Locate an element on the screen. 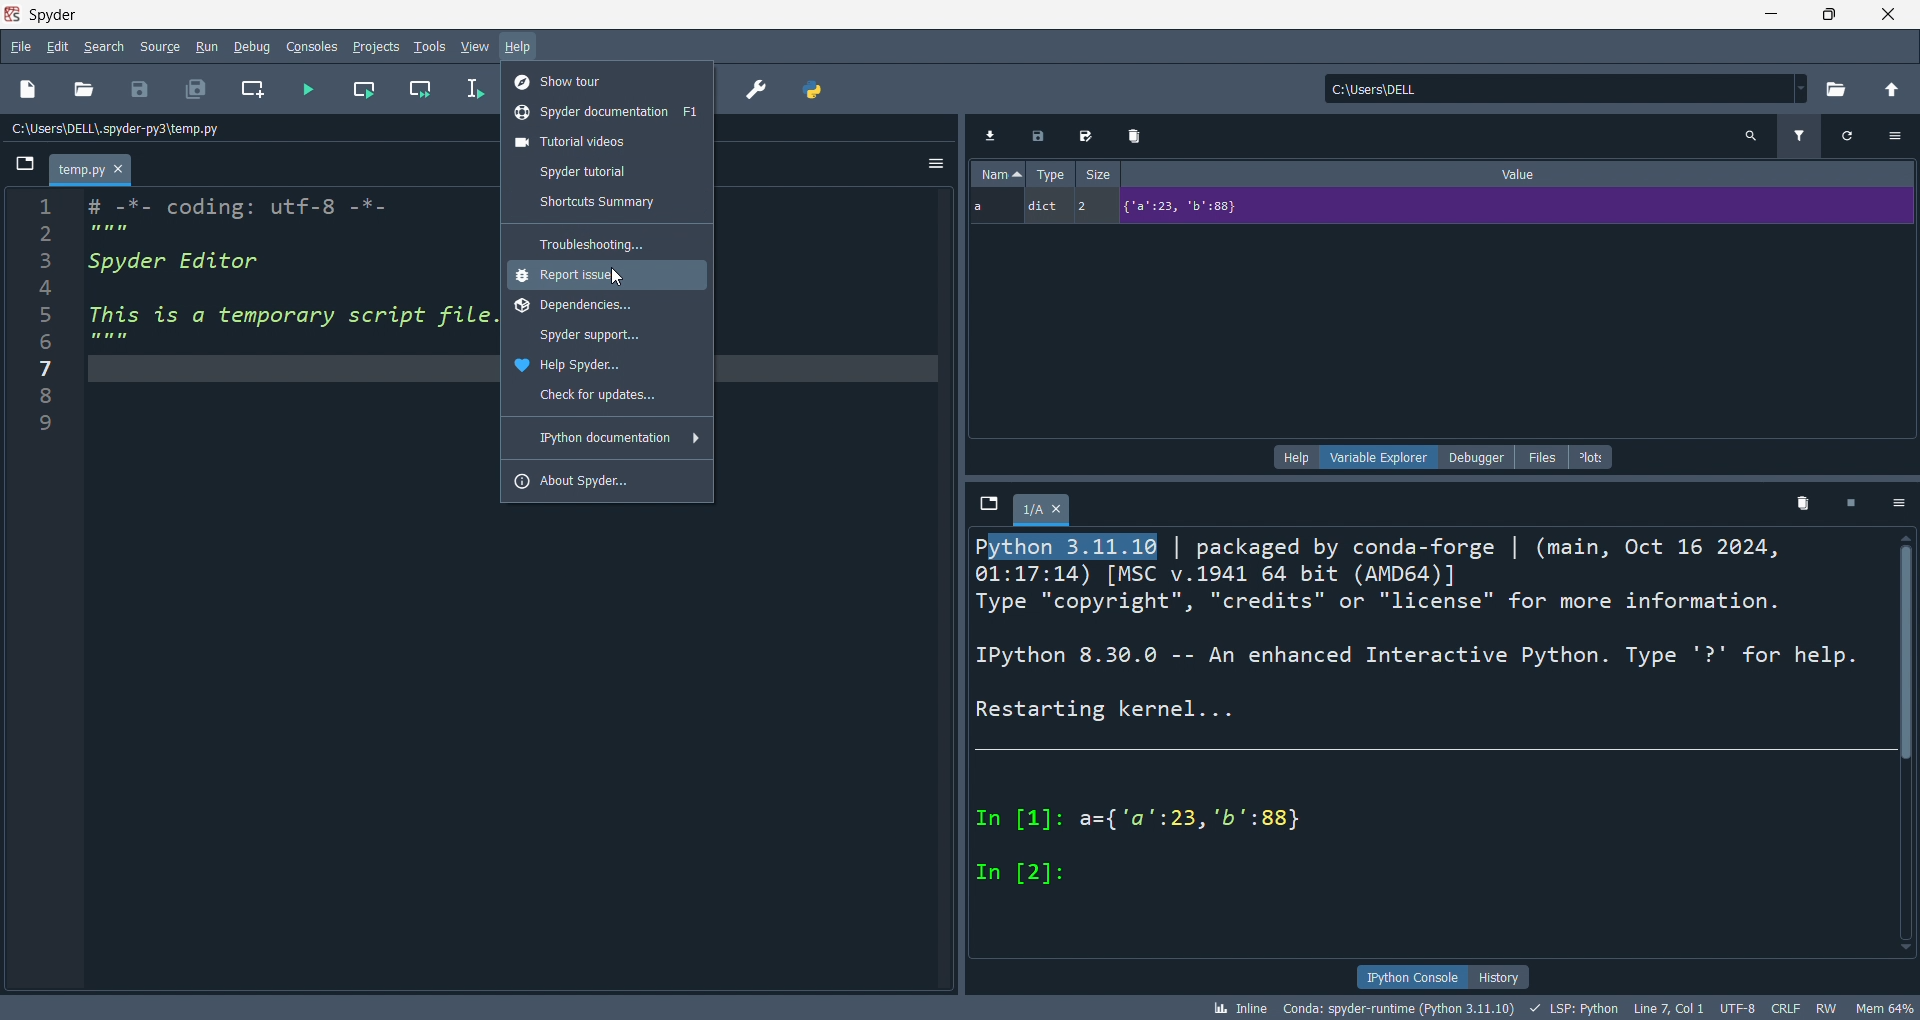 The image size is (1920, 1020). debugger is located at coordinates (1479, 457).